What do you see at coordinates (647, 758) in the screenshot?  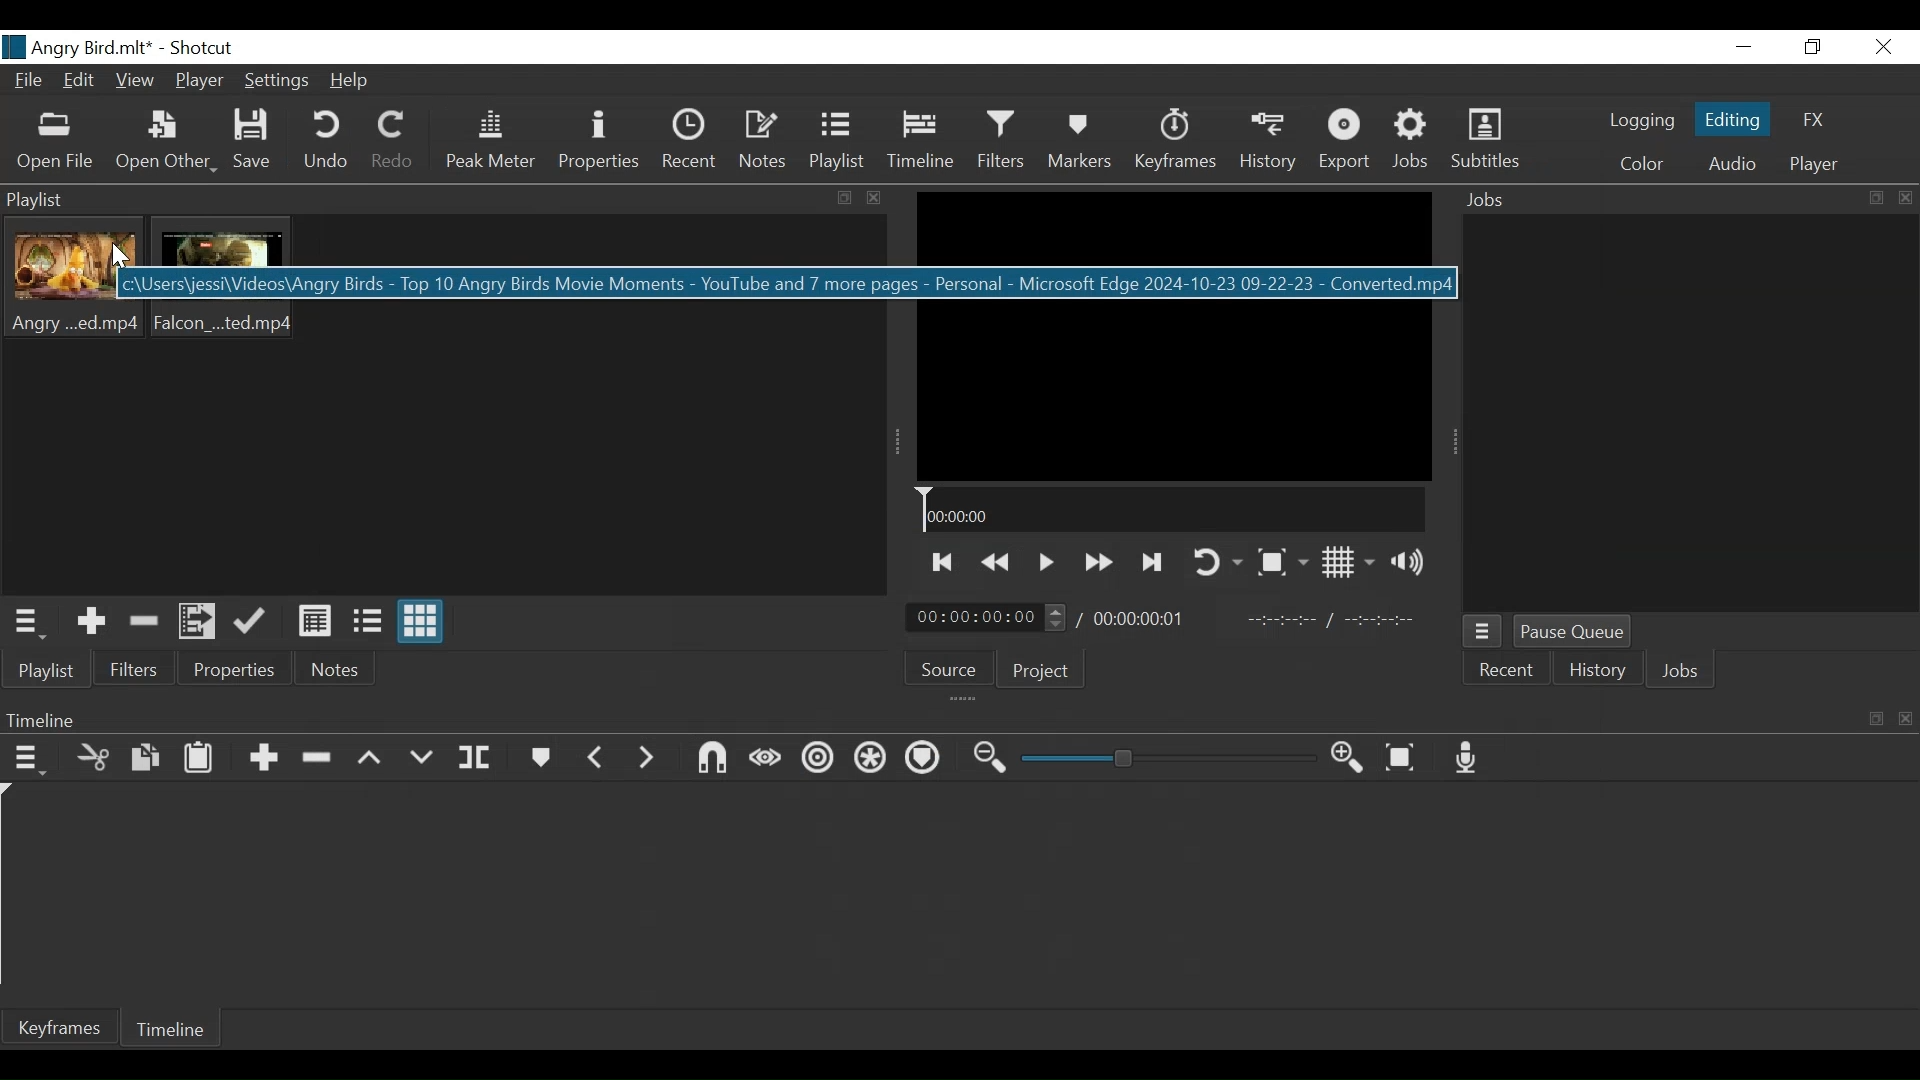 I see `Next Marker` at bounding box center [647, 758].